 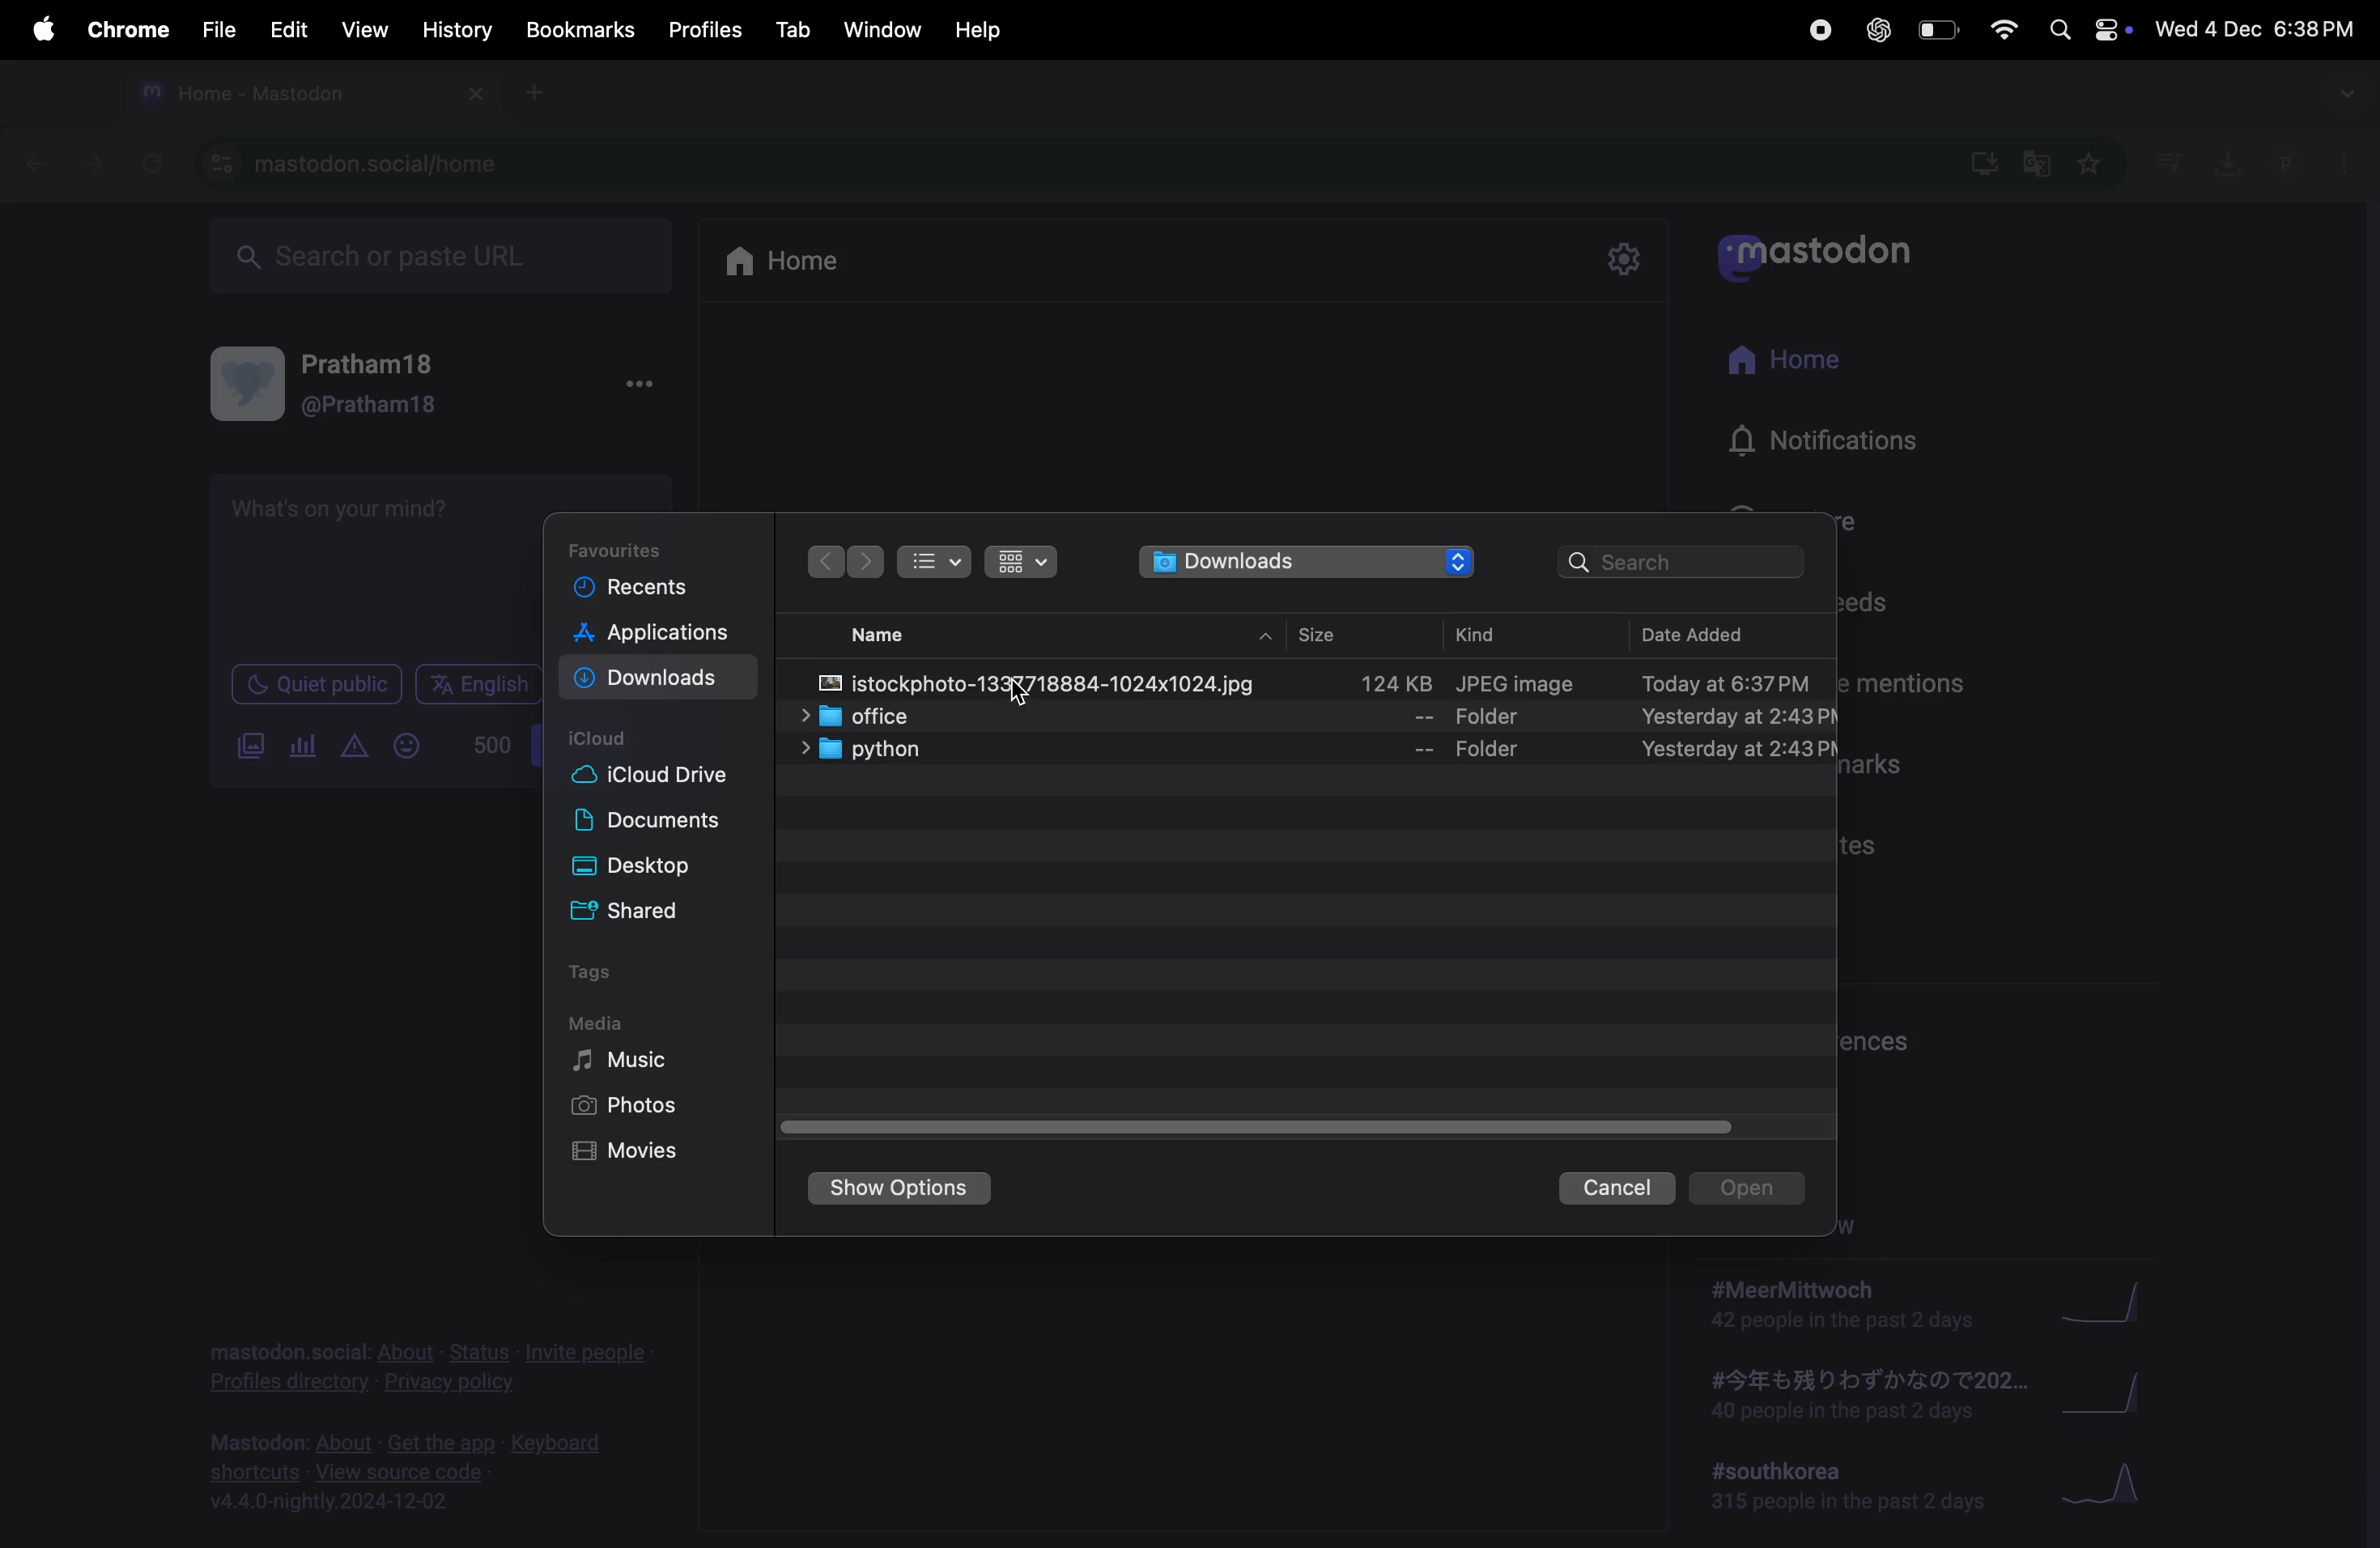 I want to click on favourites, so click(x=2093, y=164).